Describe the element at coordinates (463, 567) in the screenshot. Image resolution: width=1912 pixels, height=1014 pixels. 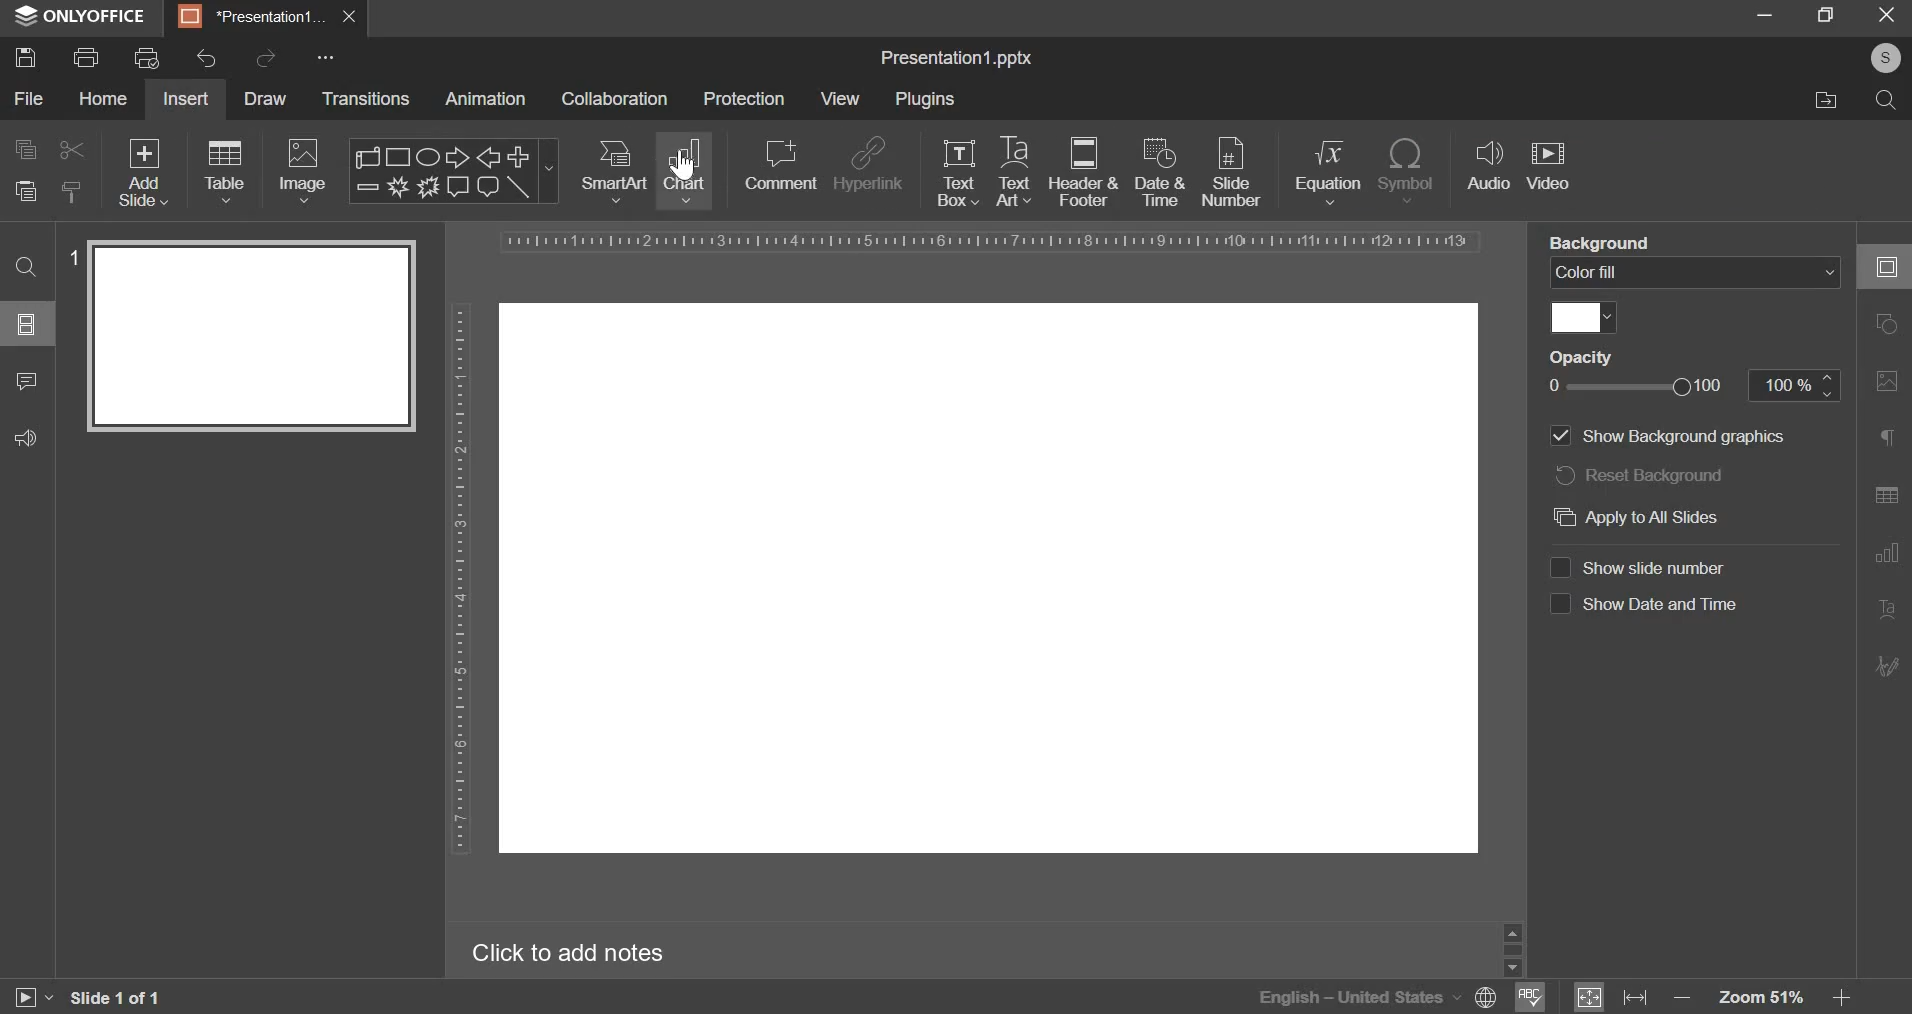
I see `vertical scale` at that location.